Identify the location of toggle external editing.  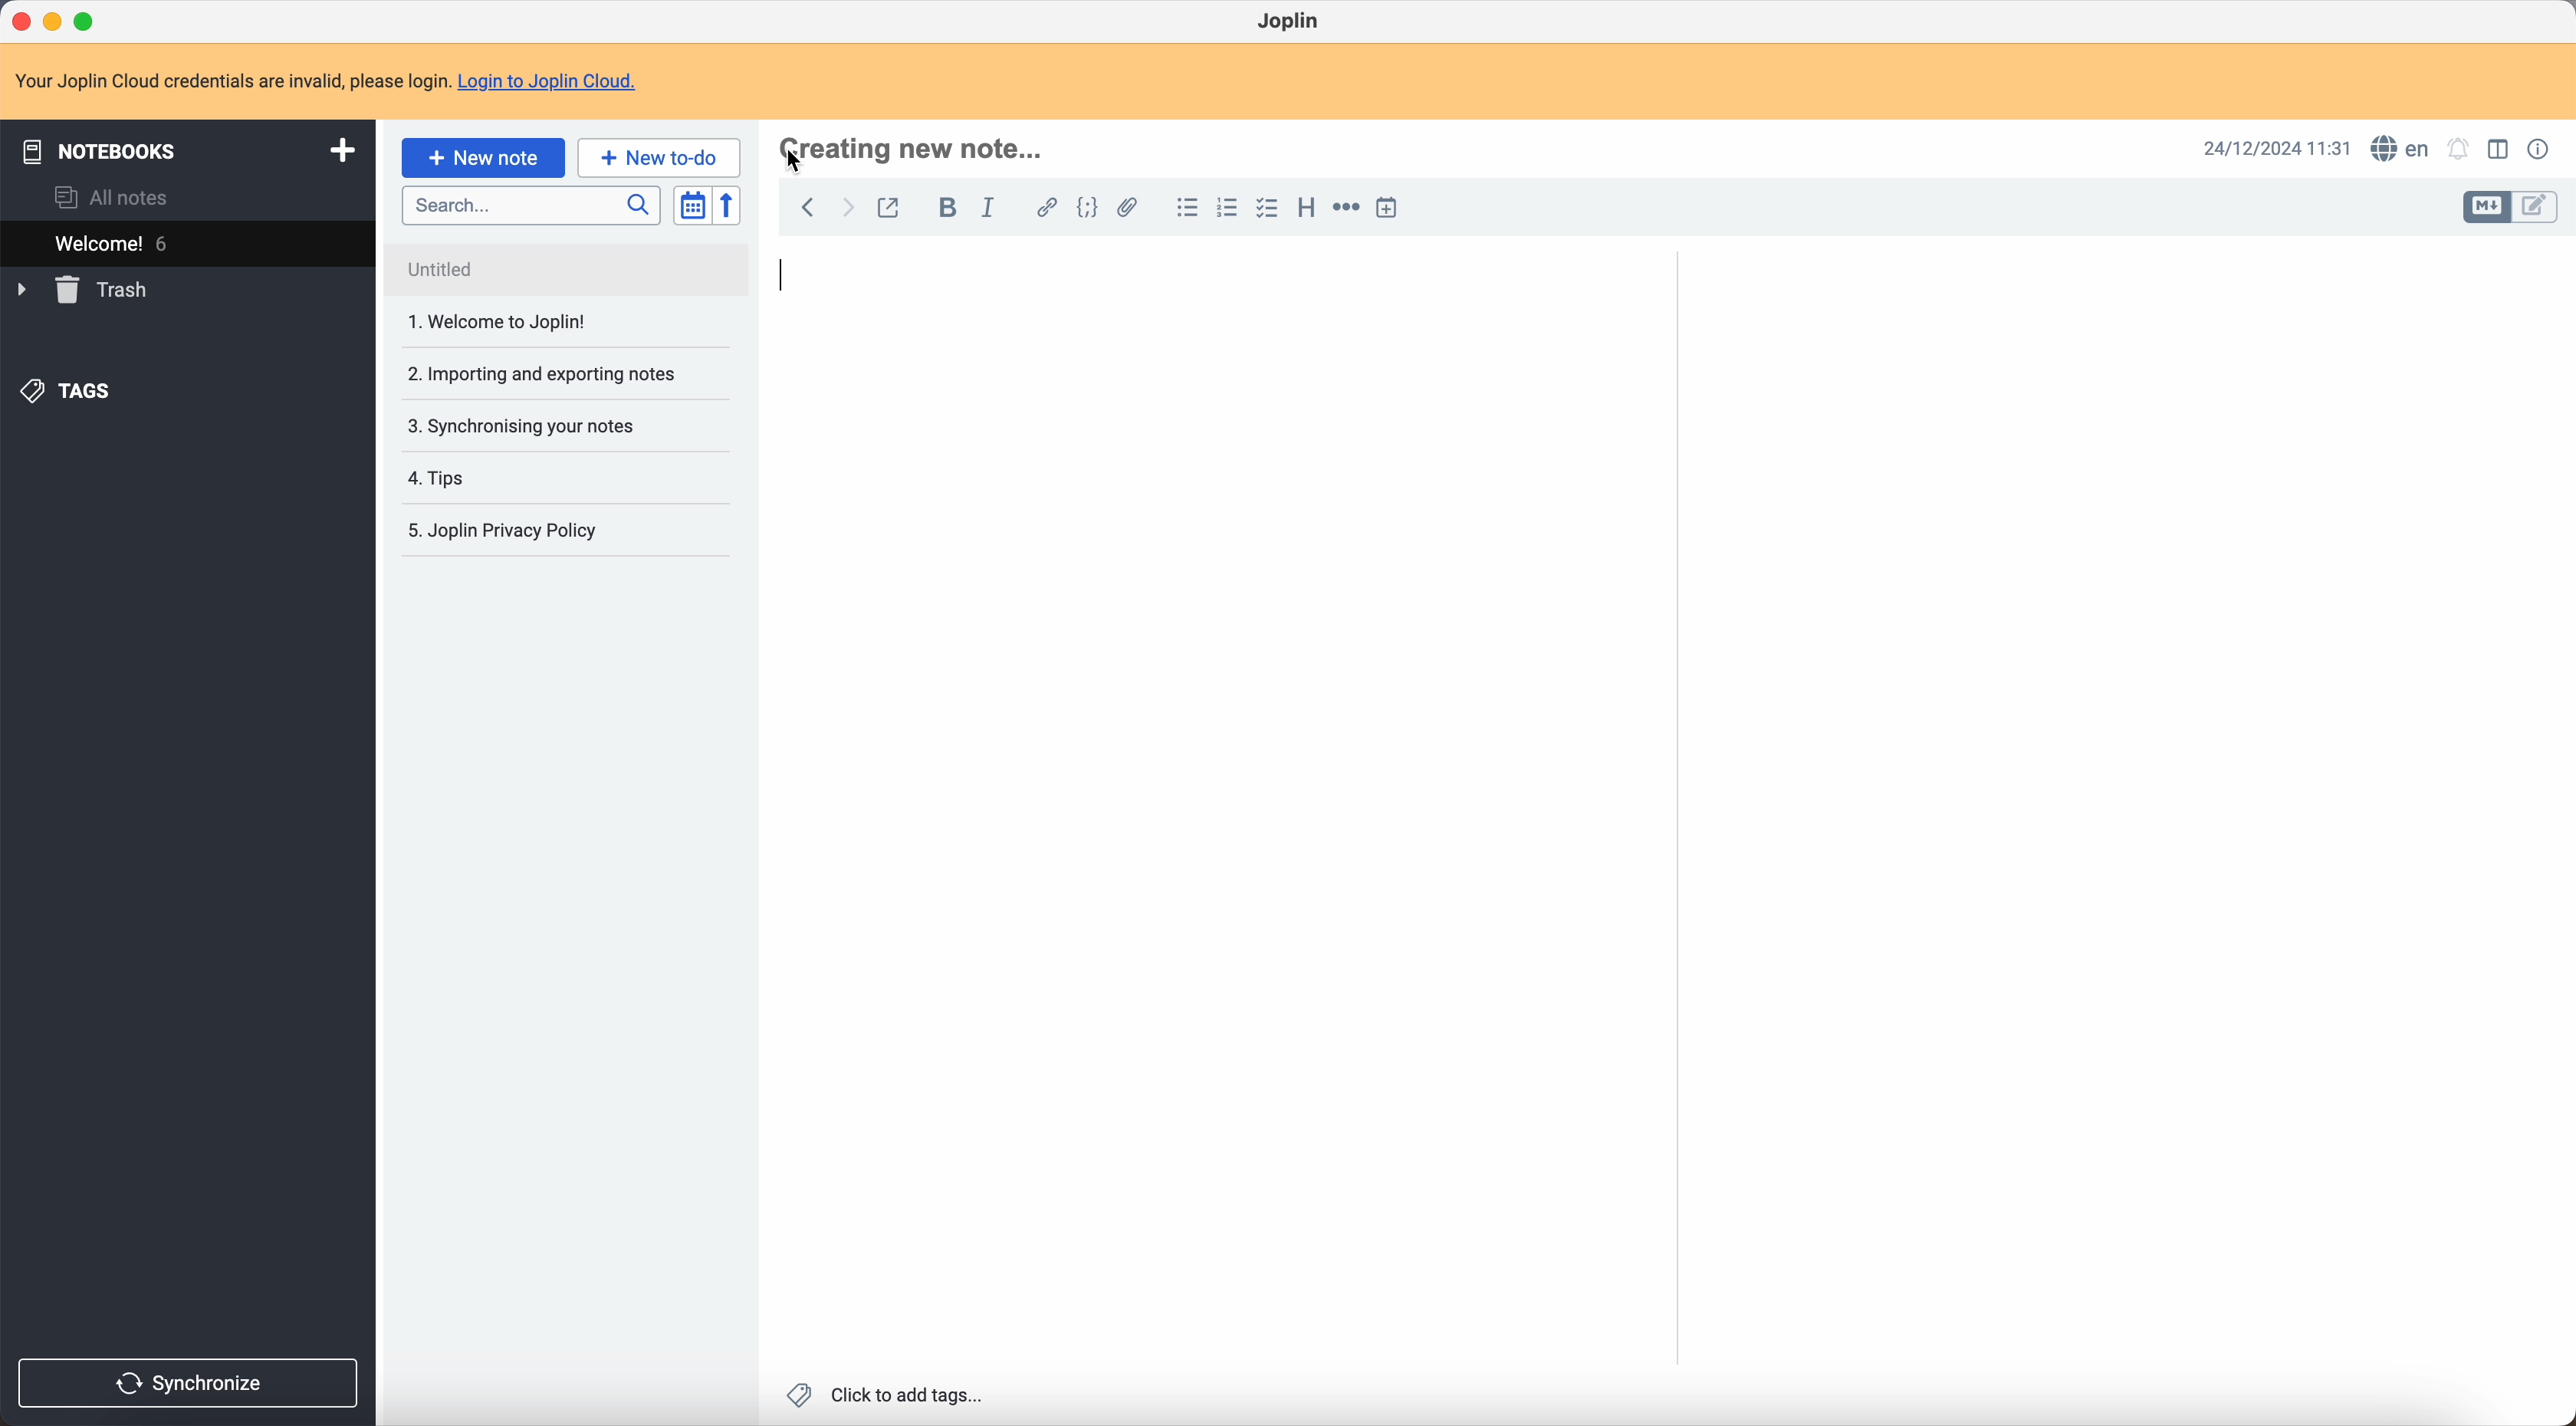
(894, 205).